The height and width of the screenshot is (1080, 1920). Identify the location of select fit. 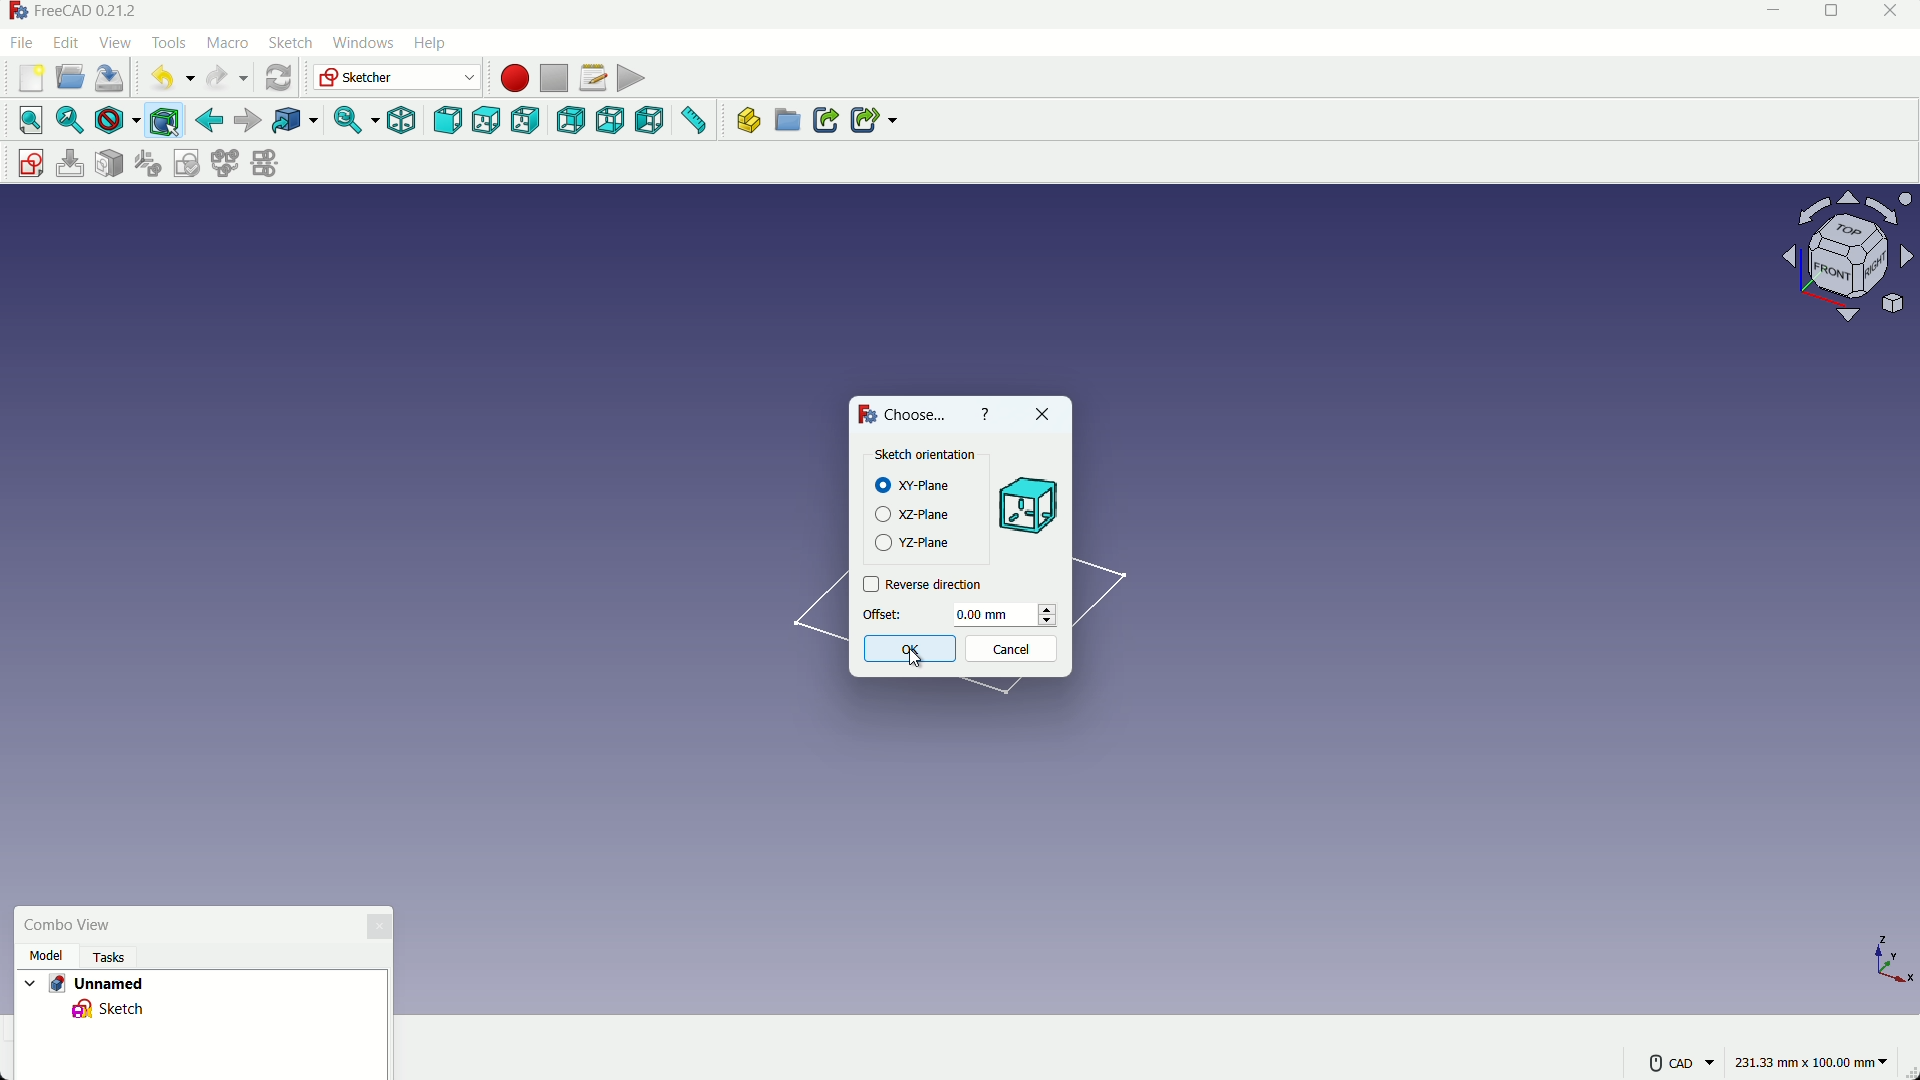
(69, 120).